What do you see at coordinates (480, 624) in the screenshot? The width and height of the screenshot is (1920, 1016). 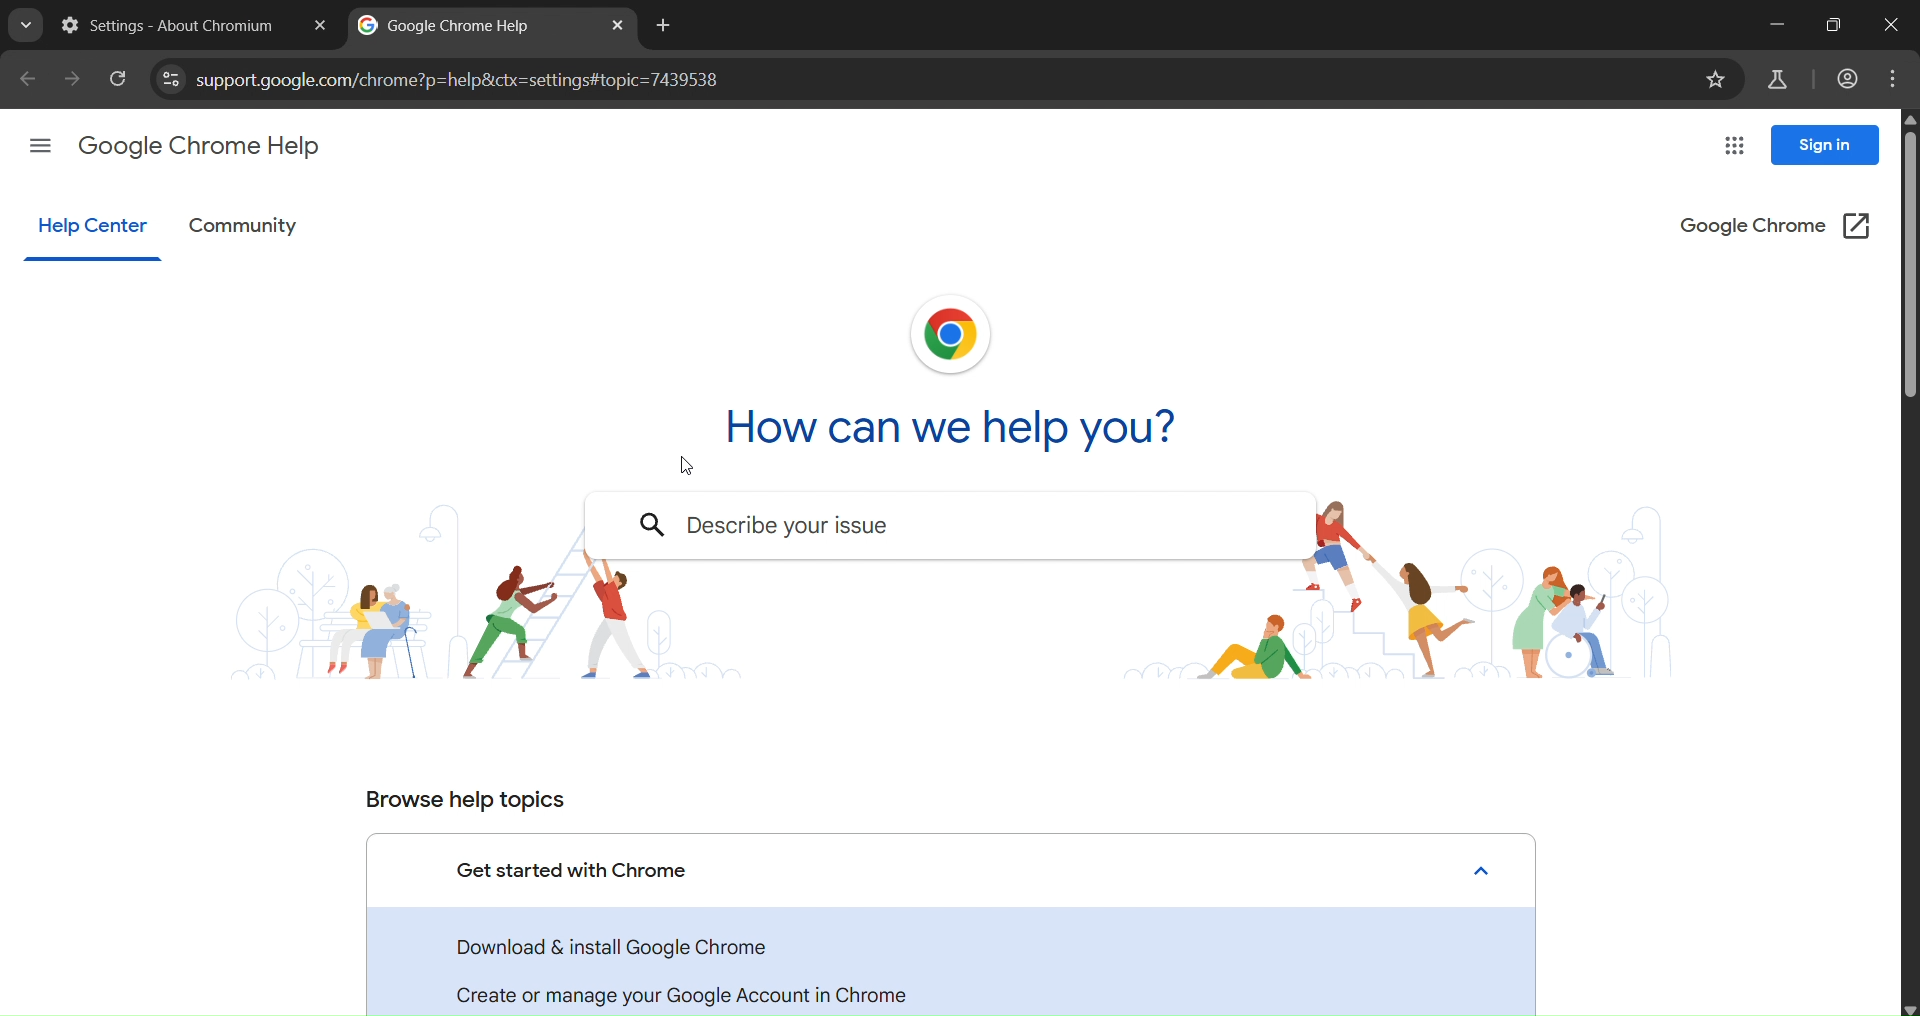 I see `image` at bounding box center [480, 624].